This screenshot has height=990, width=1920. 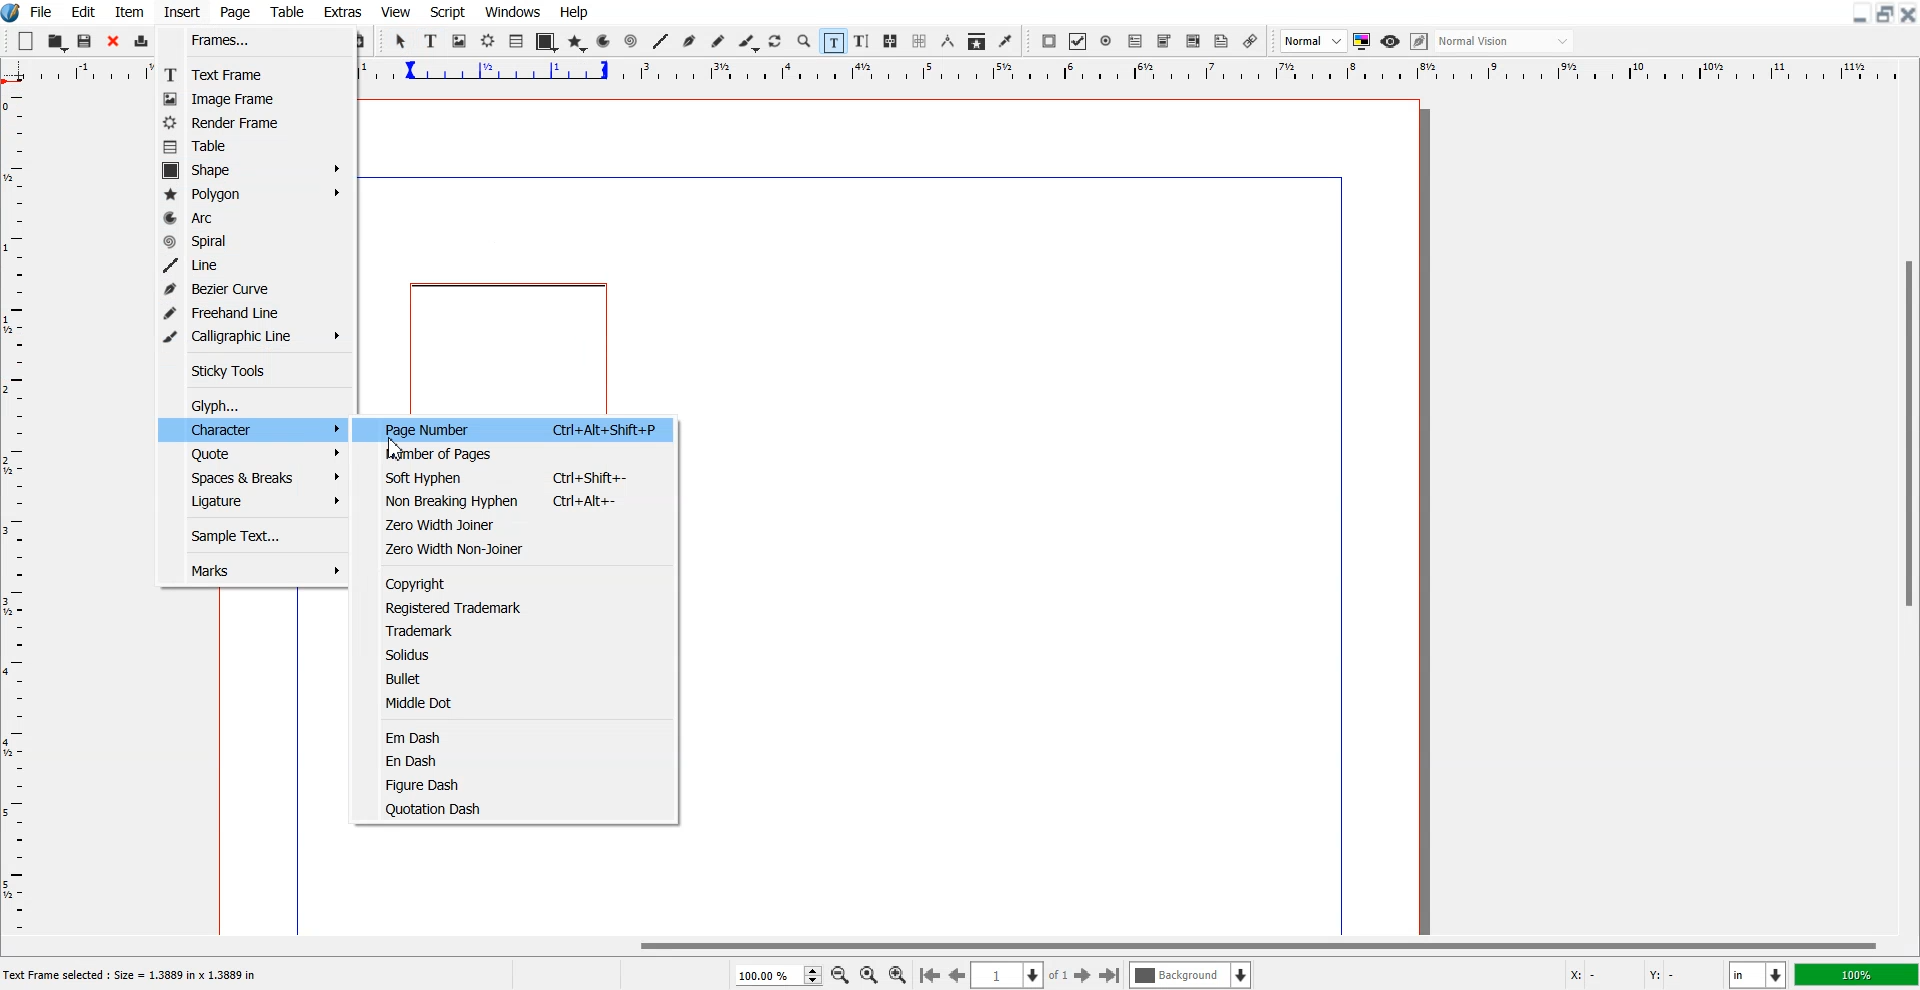 I want to click on Registered Trademark, so click(x=521, y=608).